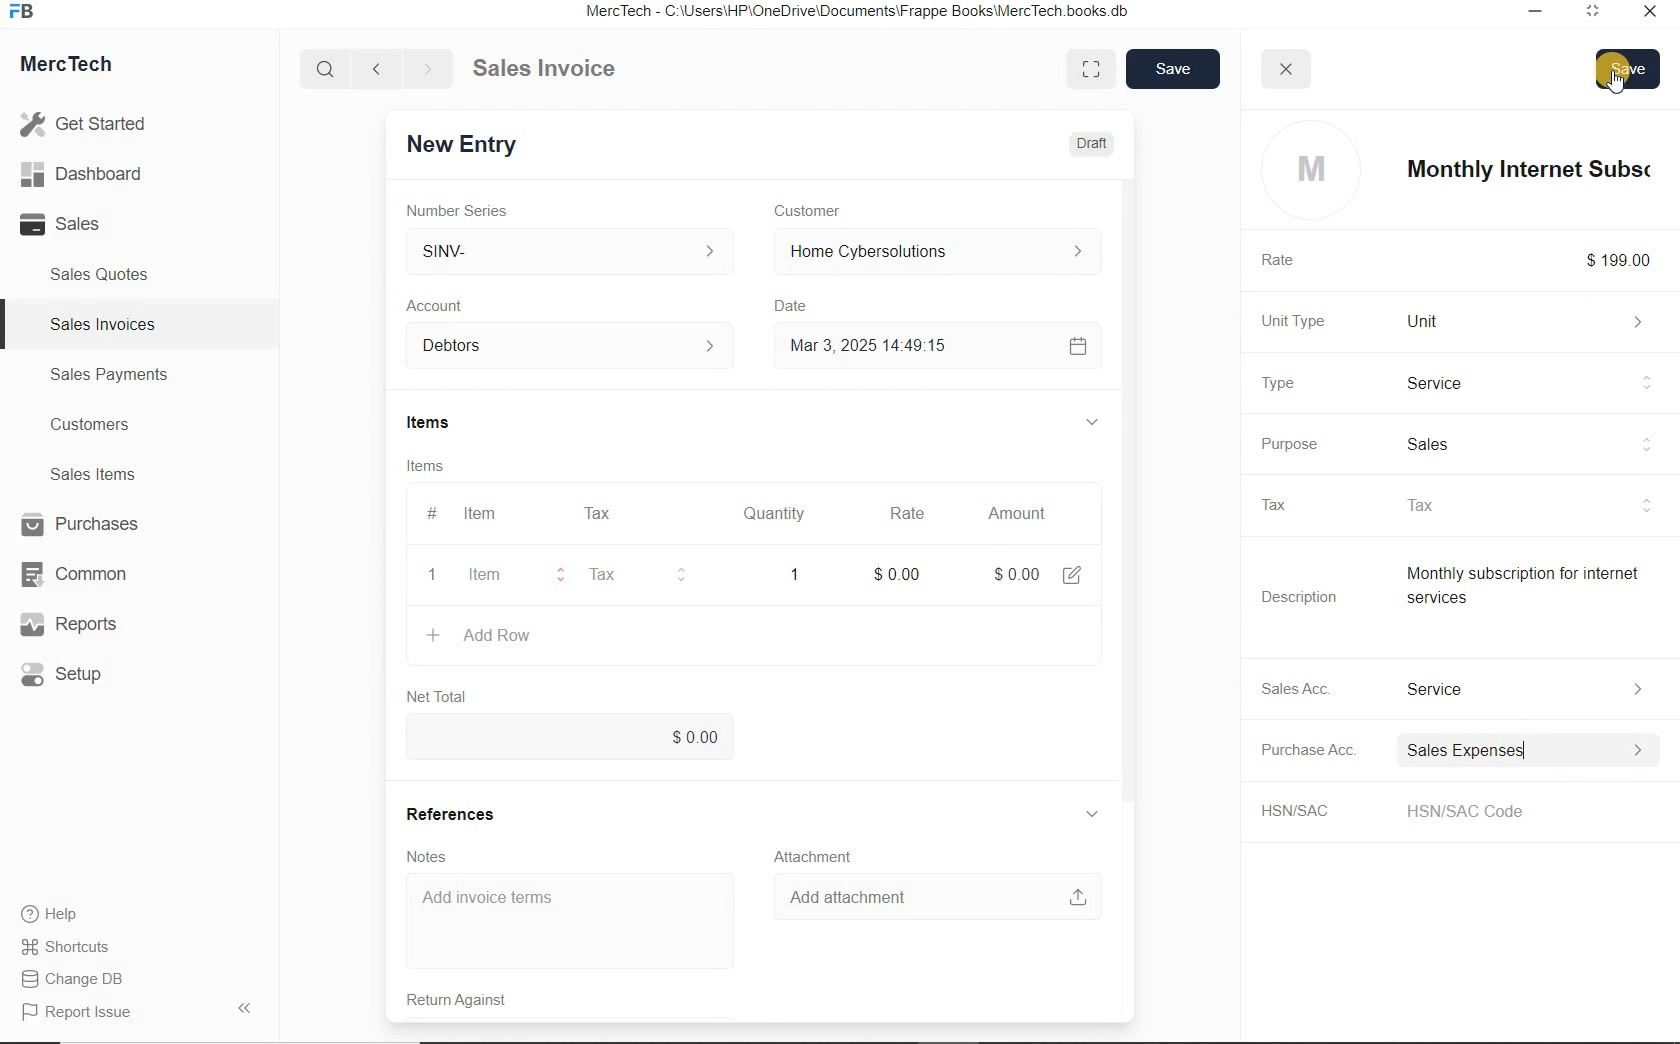 The width and height of the screenshot is (1680, 1044). What do you see at coordinates (1474, 810) in the screenshot?
I see `HSN/SAC Code` at bounding box center [1474, 810].